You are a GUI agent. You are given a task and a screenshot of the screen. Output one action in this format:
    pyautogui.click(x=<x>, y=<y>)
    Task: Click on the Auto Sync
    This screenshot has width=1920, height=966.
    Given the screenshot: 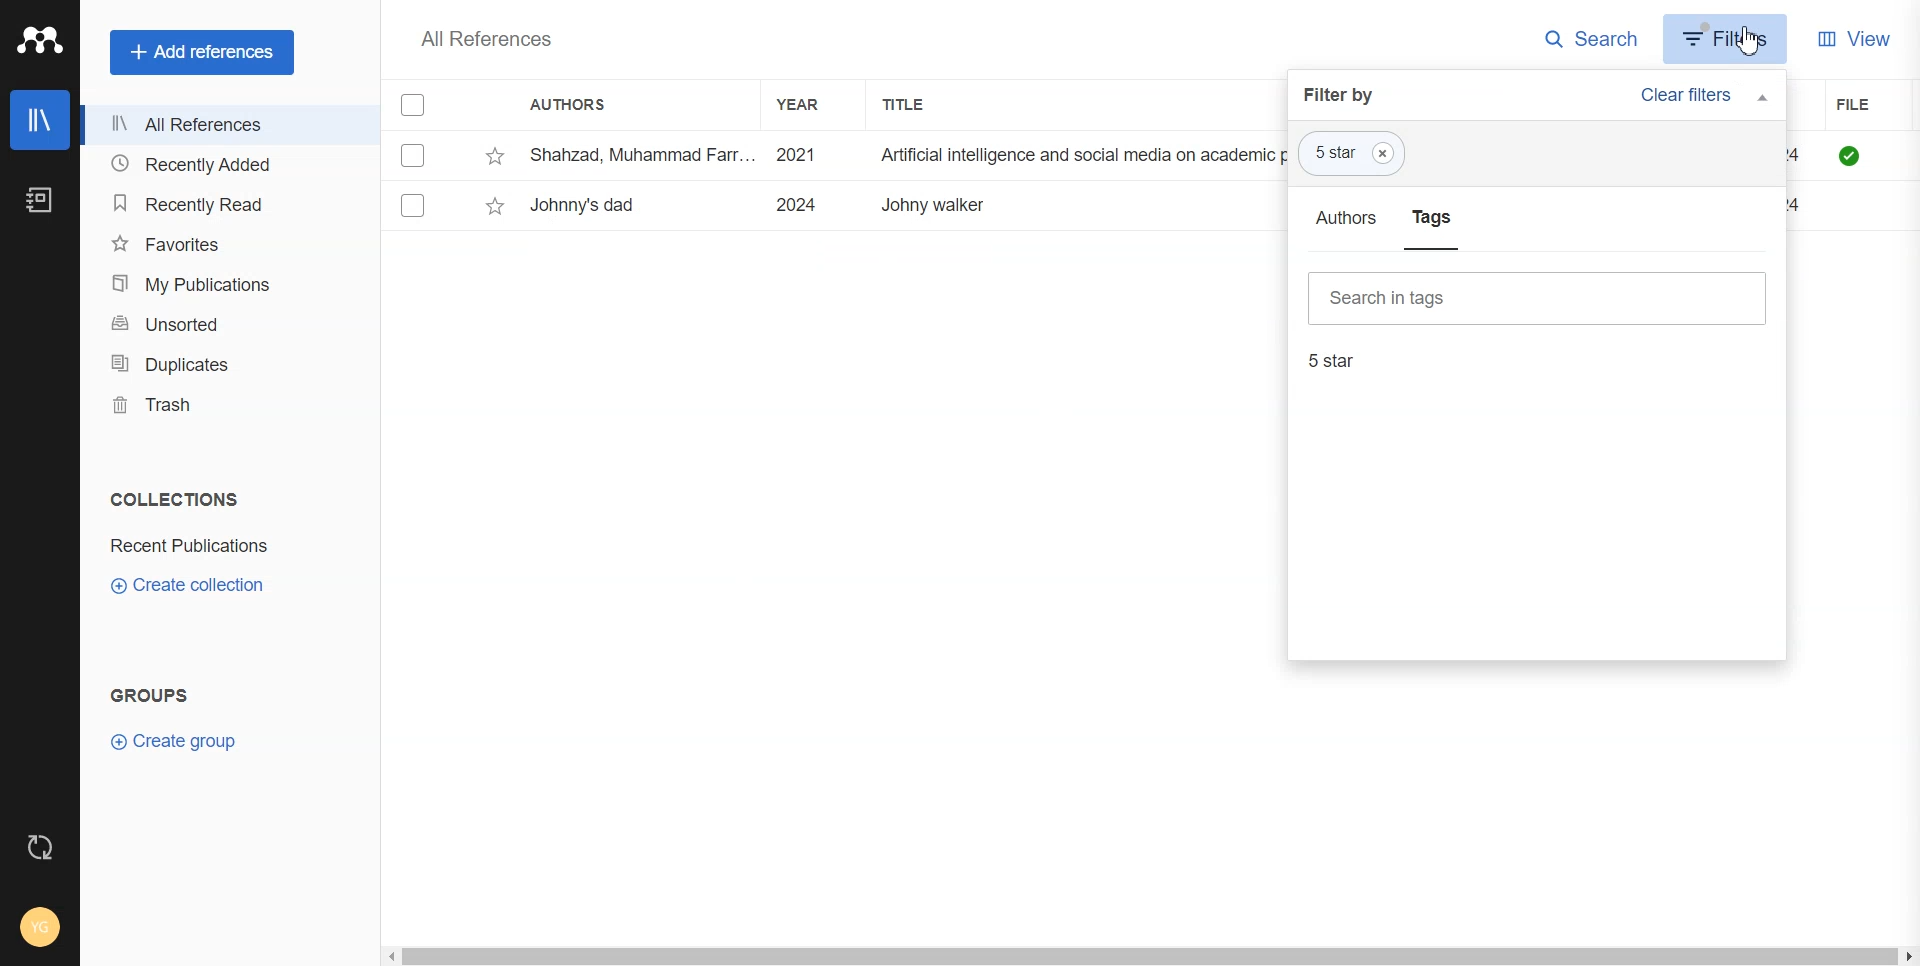 What is the action you would take?
    pyautogui.click(x=41, y=847)
    